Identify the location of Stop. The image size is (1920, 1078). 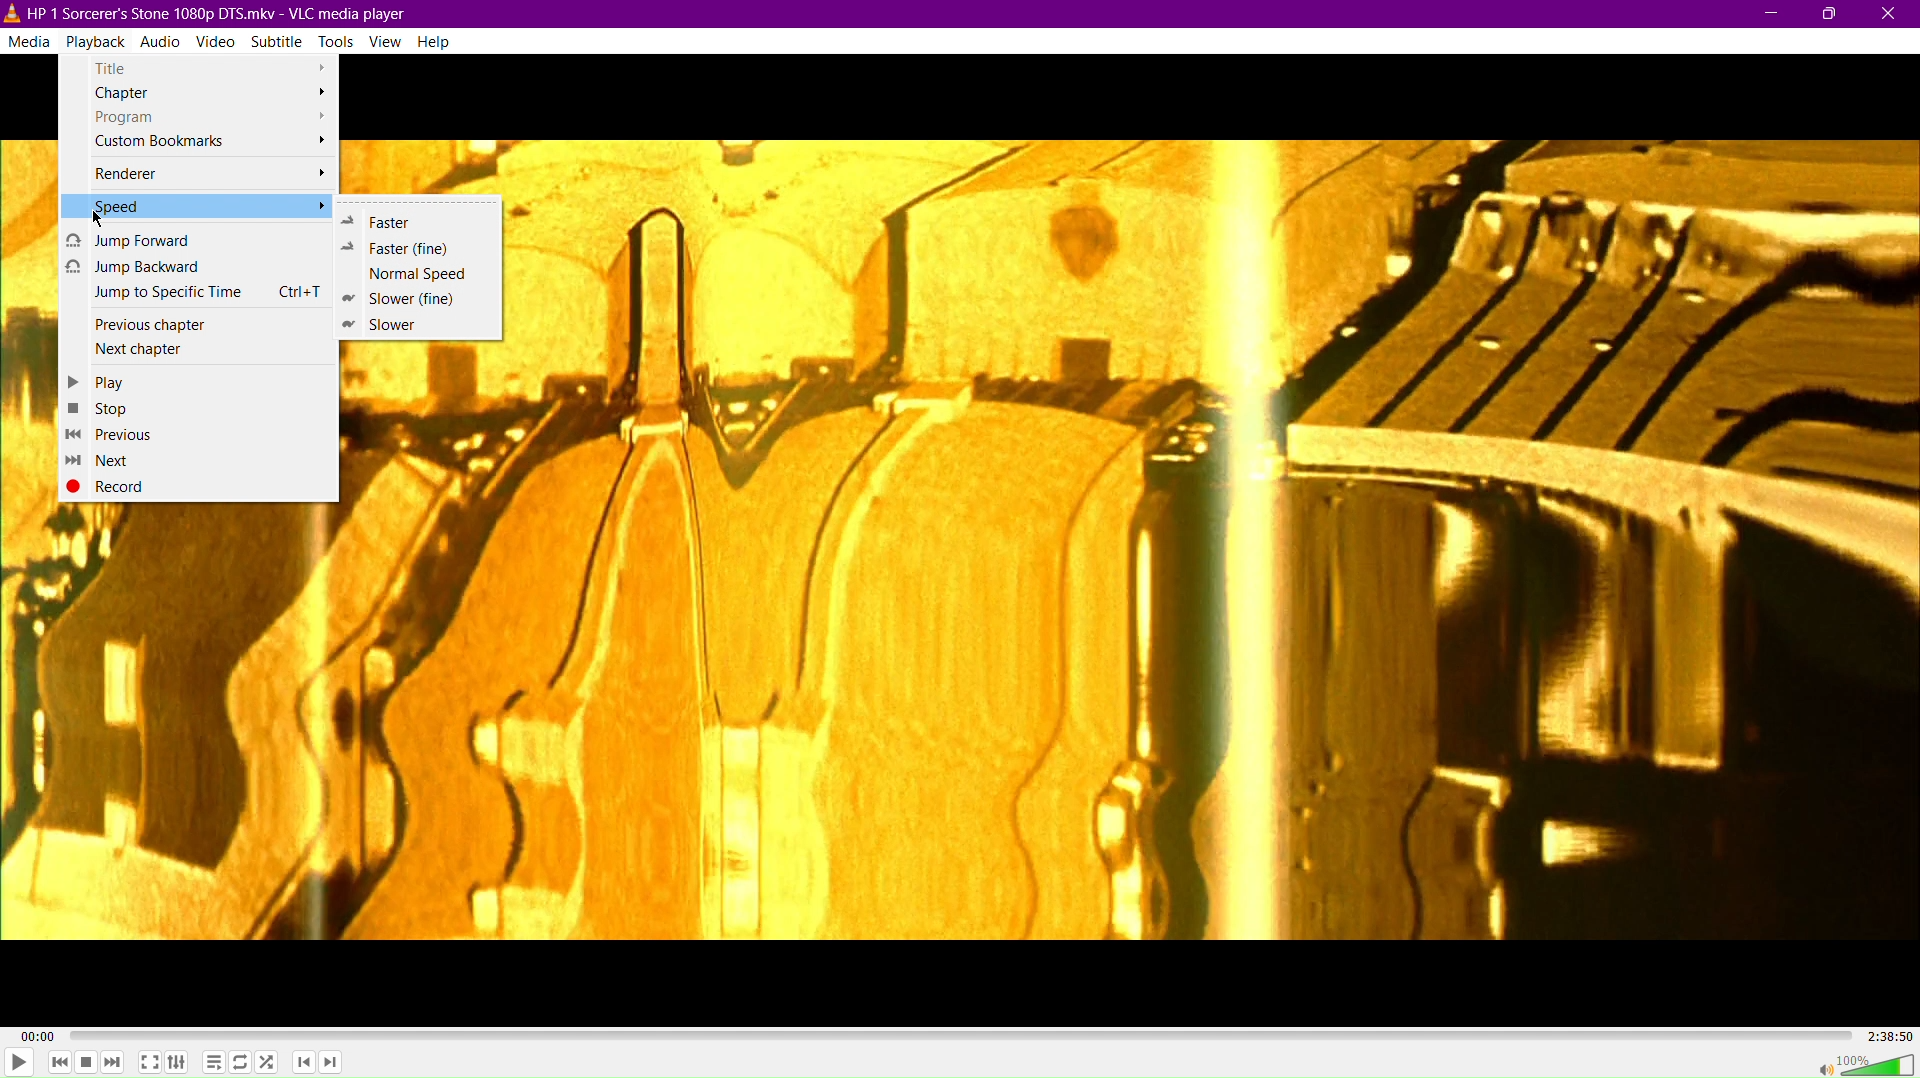
(103, 407).